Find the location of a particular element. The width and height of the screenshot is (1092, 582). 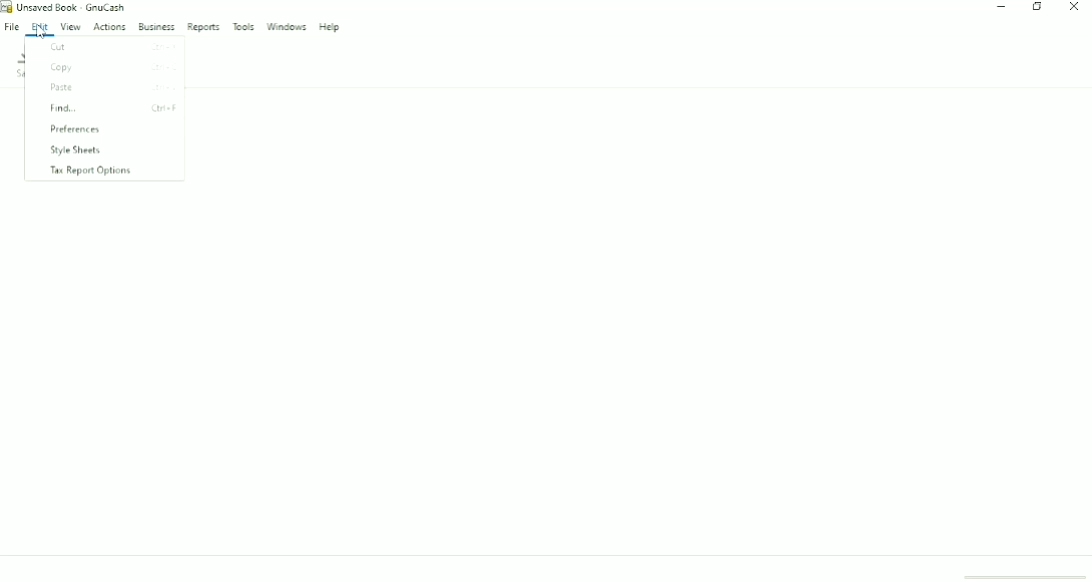

Actions is located at coordinates (110, 27).